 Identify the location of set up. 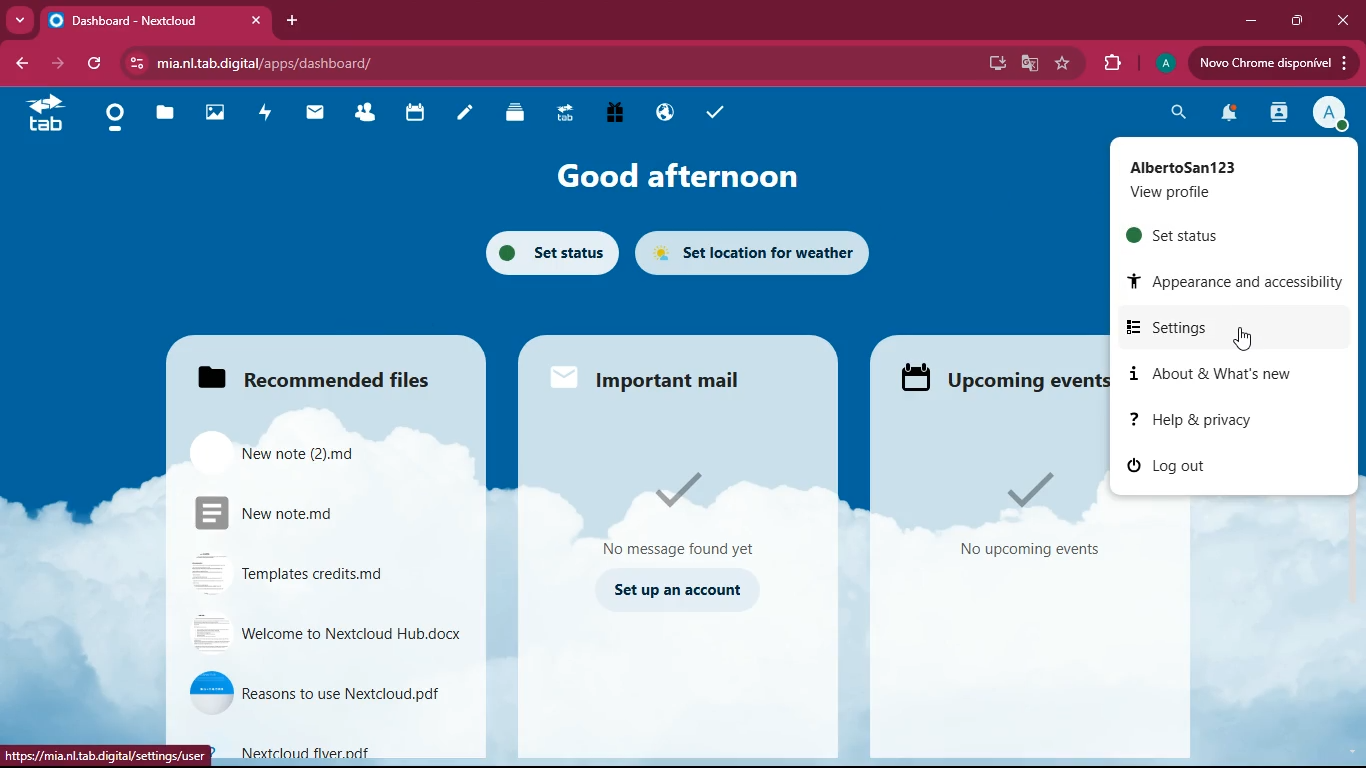
(687, 591).